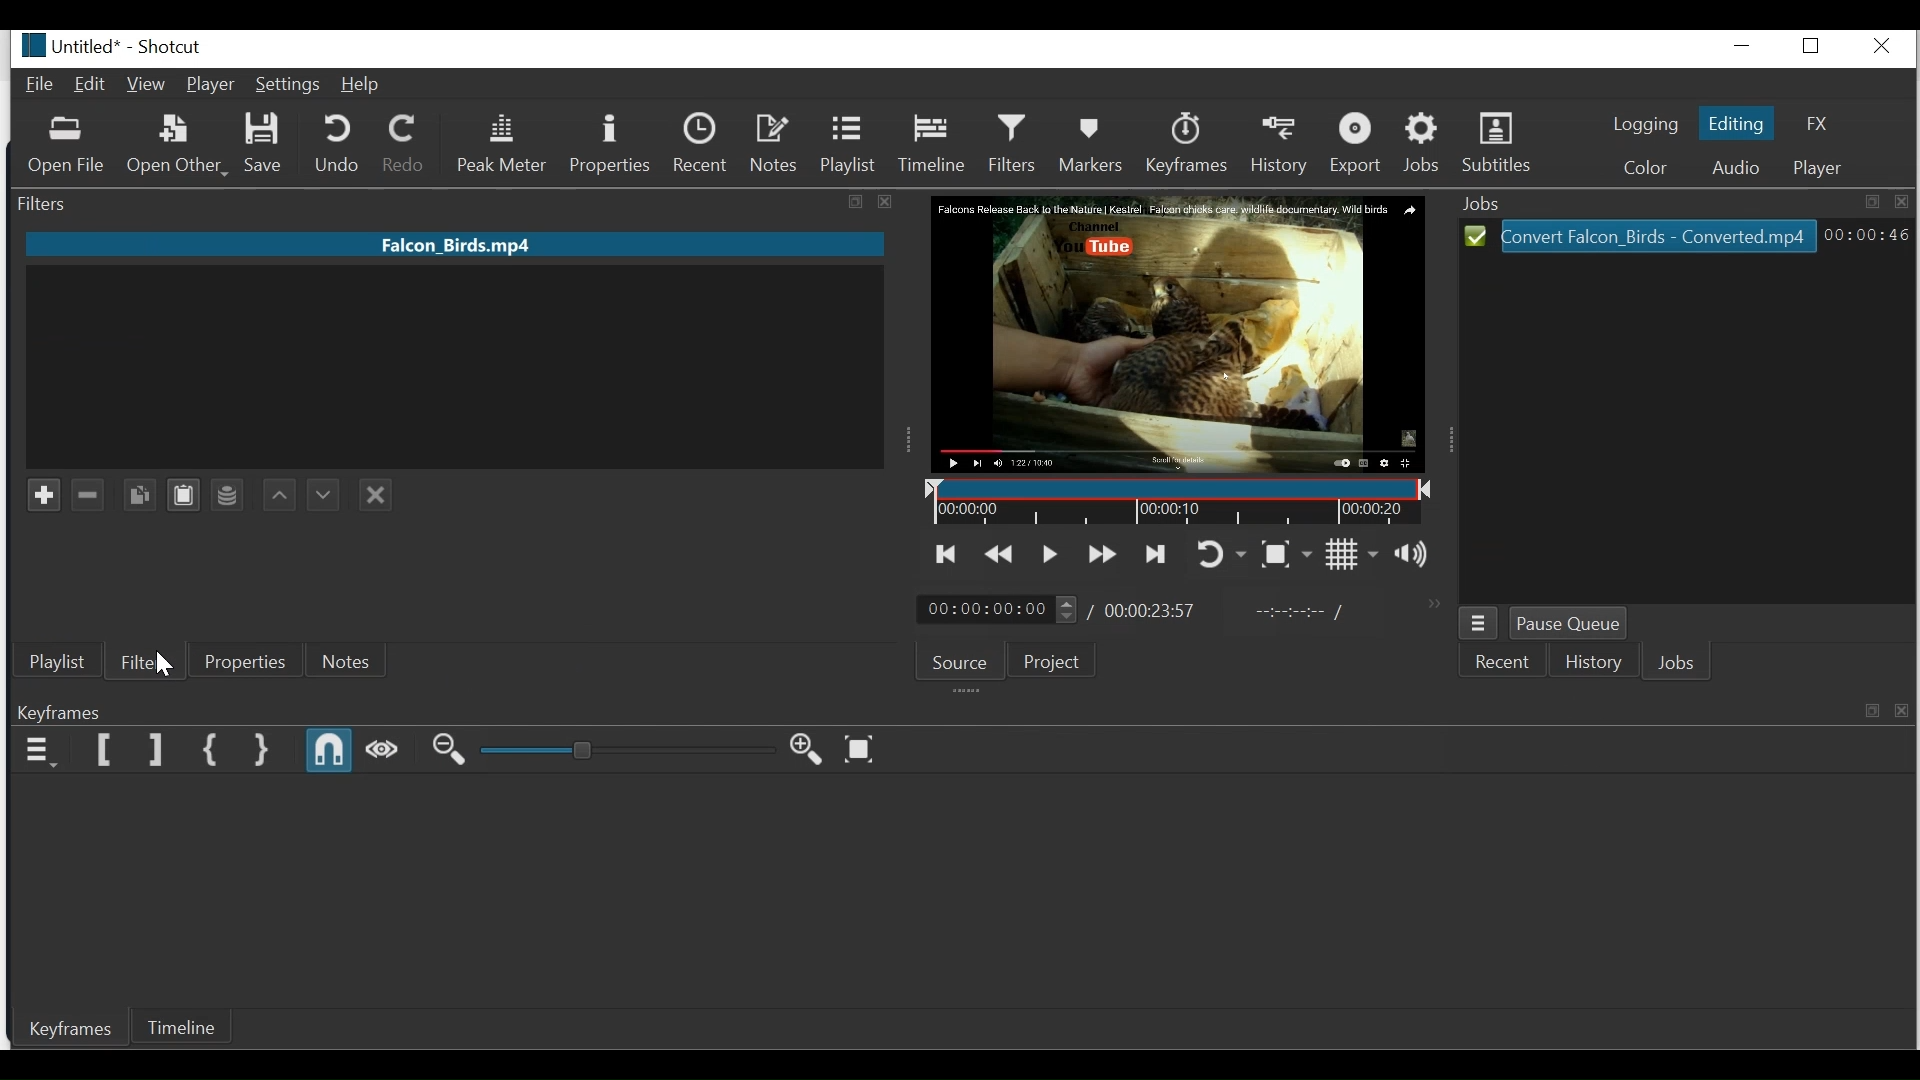 The image size is (1920, 1080). Describe the element at coordinates (382, 753) in the screenshot. I see `Scrub Wile dragging` at that location.